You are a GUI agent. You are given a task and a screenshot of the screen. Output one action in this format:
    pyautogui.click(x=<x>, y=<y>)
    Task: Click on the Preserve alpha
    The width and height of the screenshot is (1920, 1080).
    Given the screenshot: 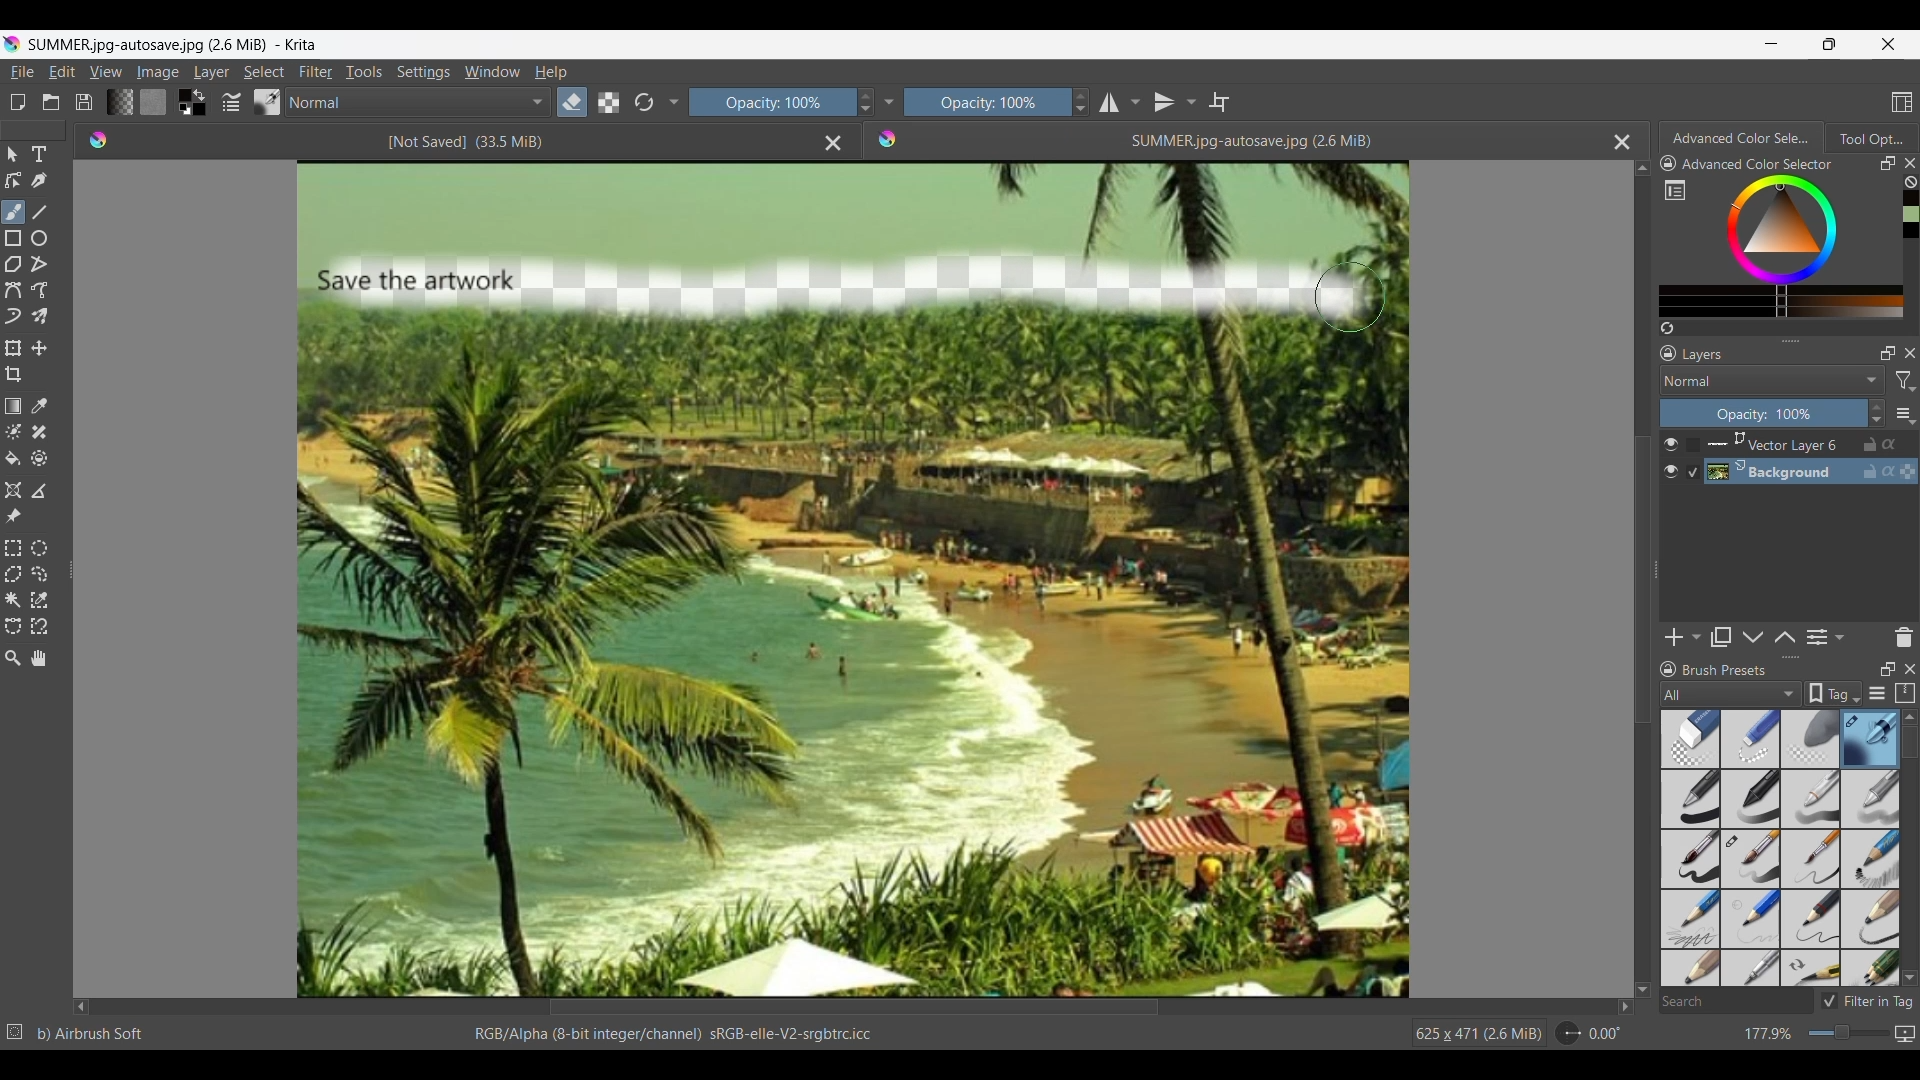 What is the action you would take?
    pyautogui.click(x=609, y=102)
    